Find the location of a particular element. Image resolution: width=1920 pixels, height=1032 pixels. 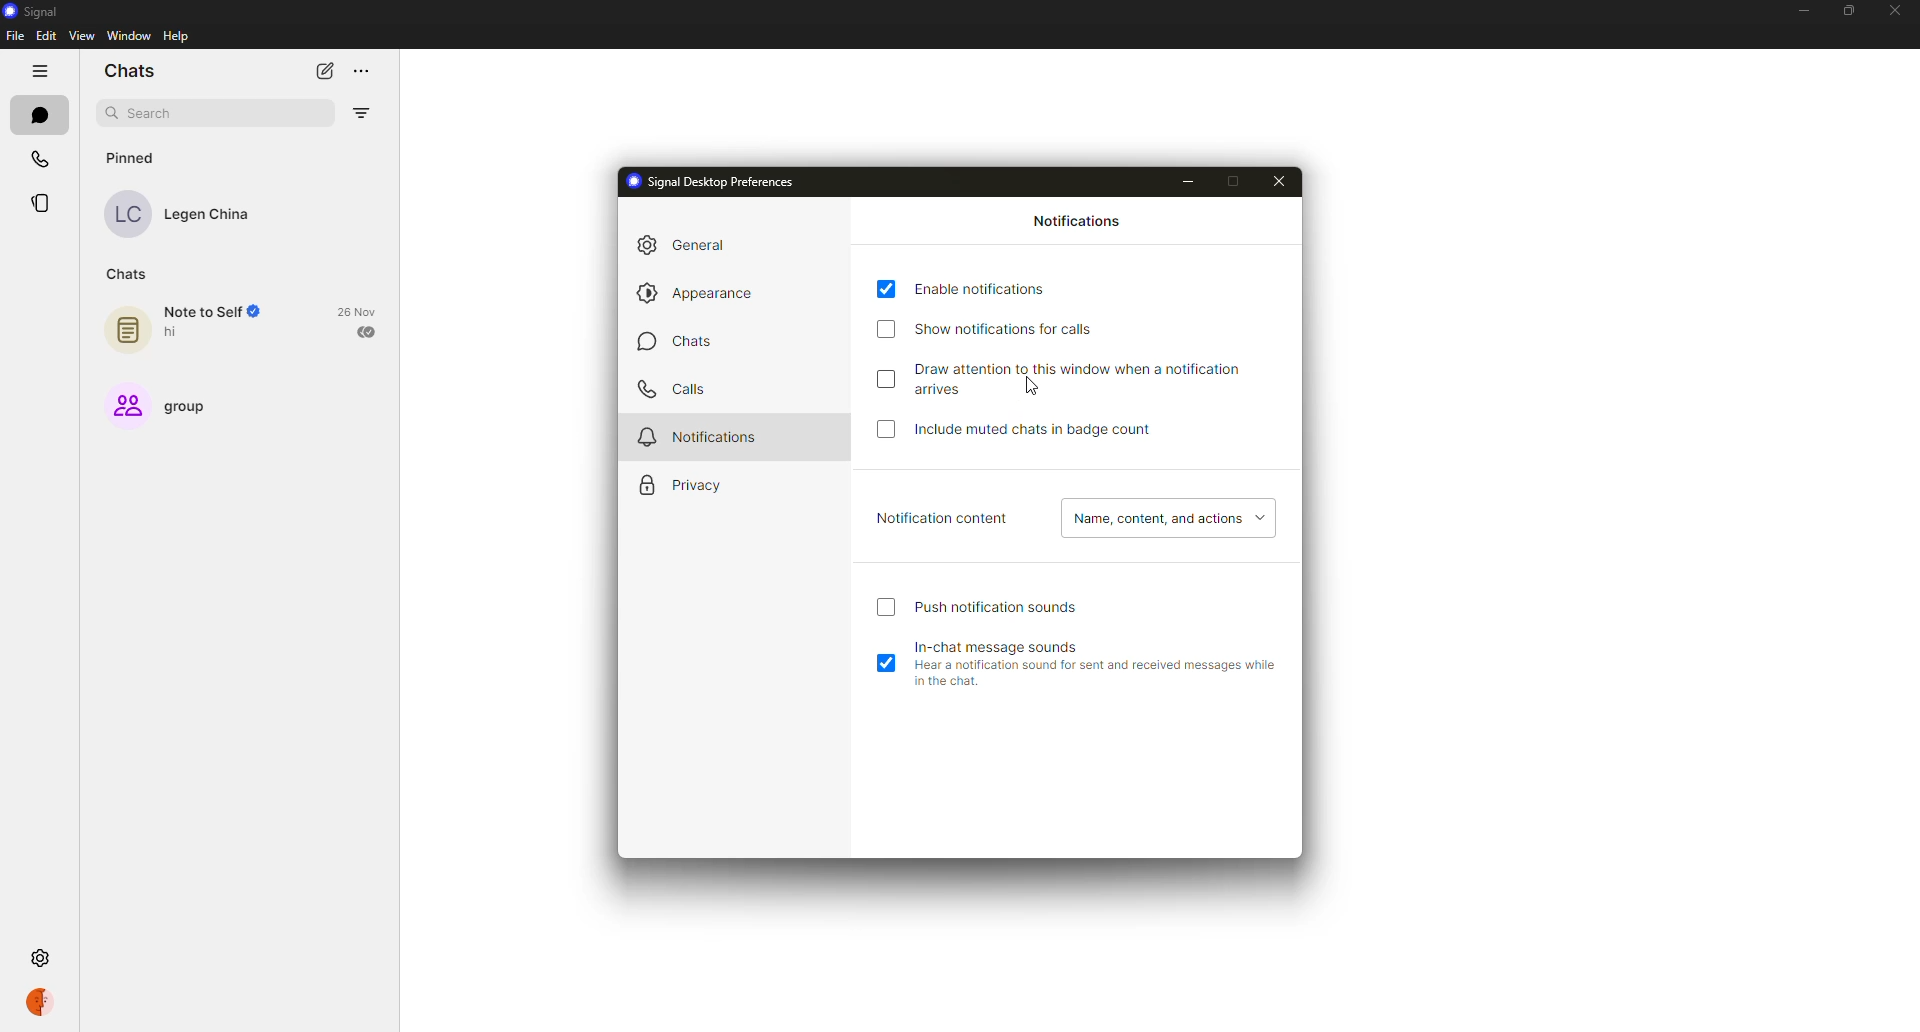

maximize is located at coordinates (1237, 183).